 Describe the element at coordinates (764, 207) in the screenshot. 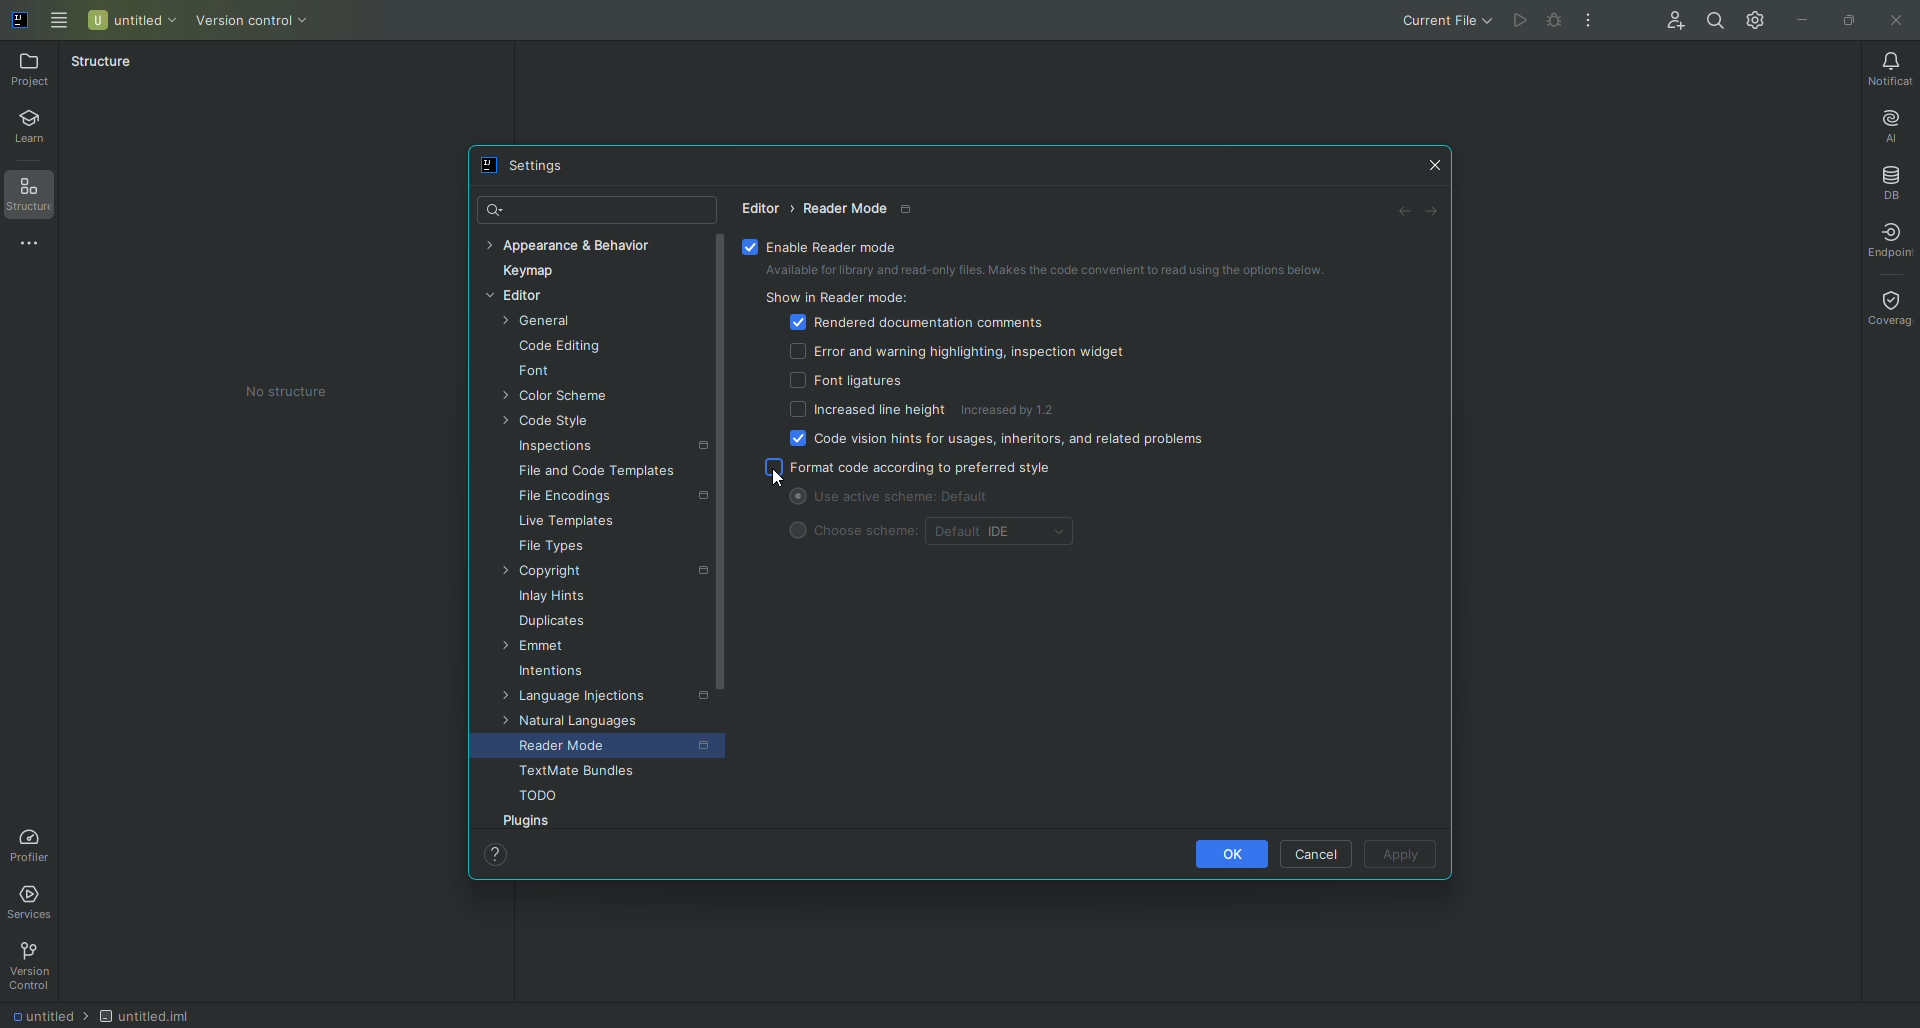

I see `Editor` at that location.